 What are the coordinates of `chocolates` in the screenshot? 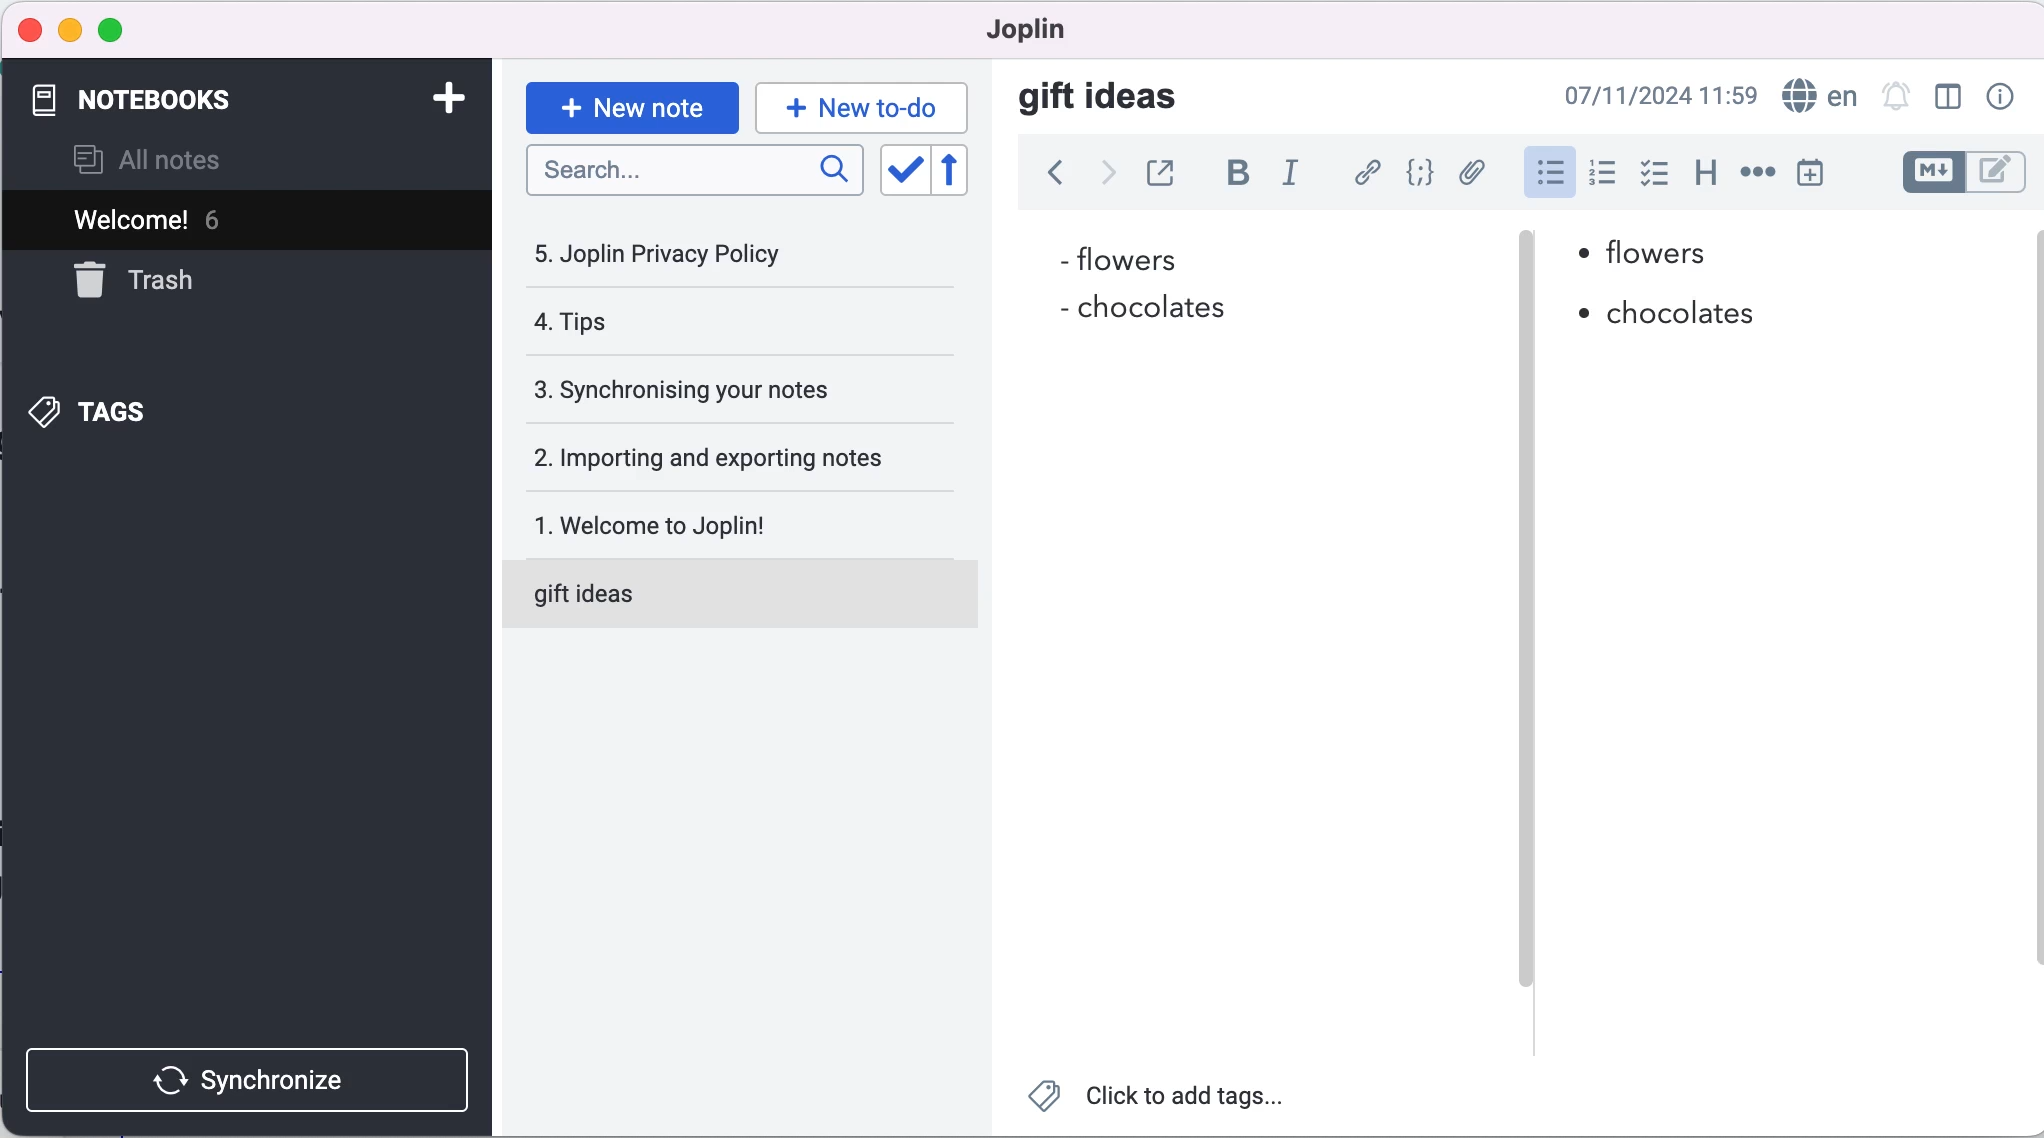 It's located at (1674, 314).